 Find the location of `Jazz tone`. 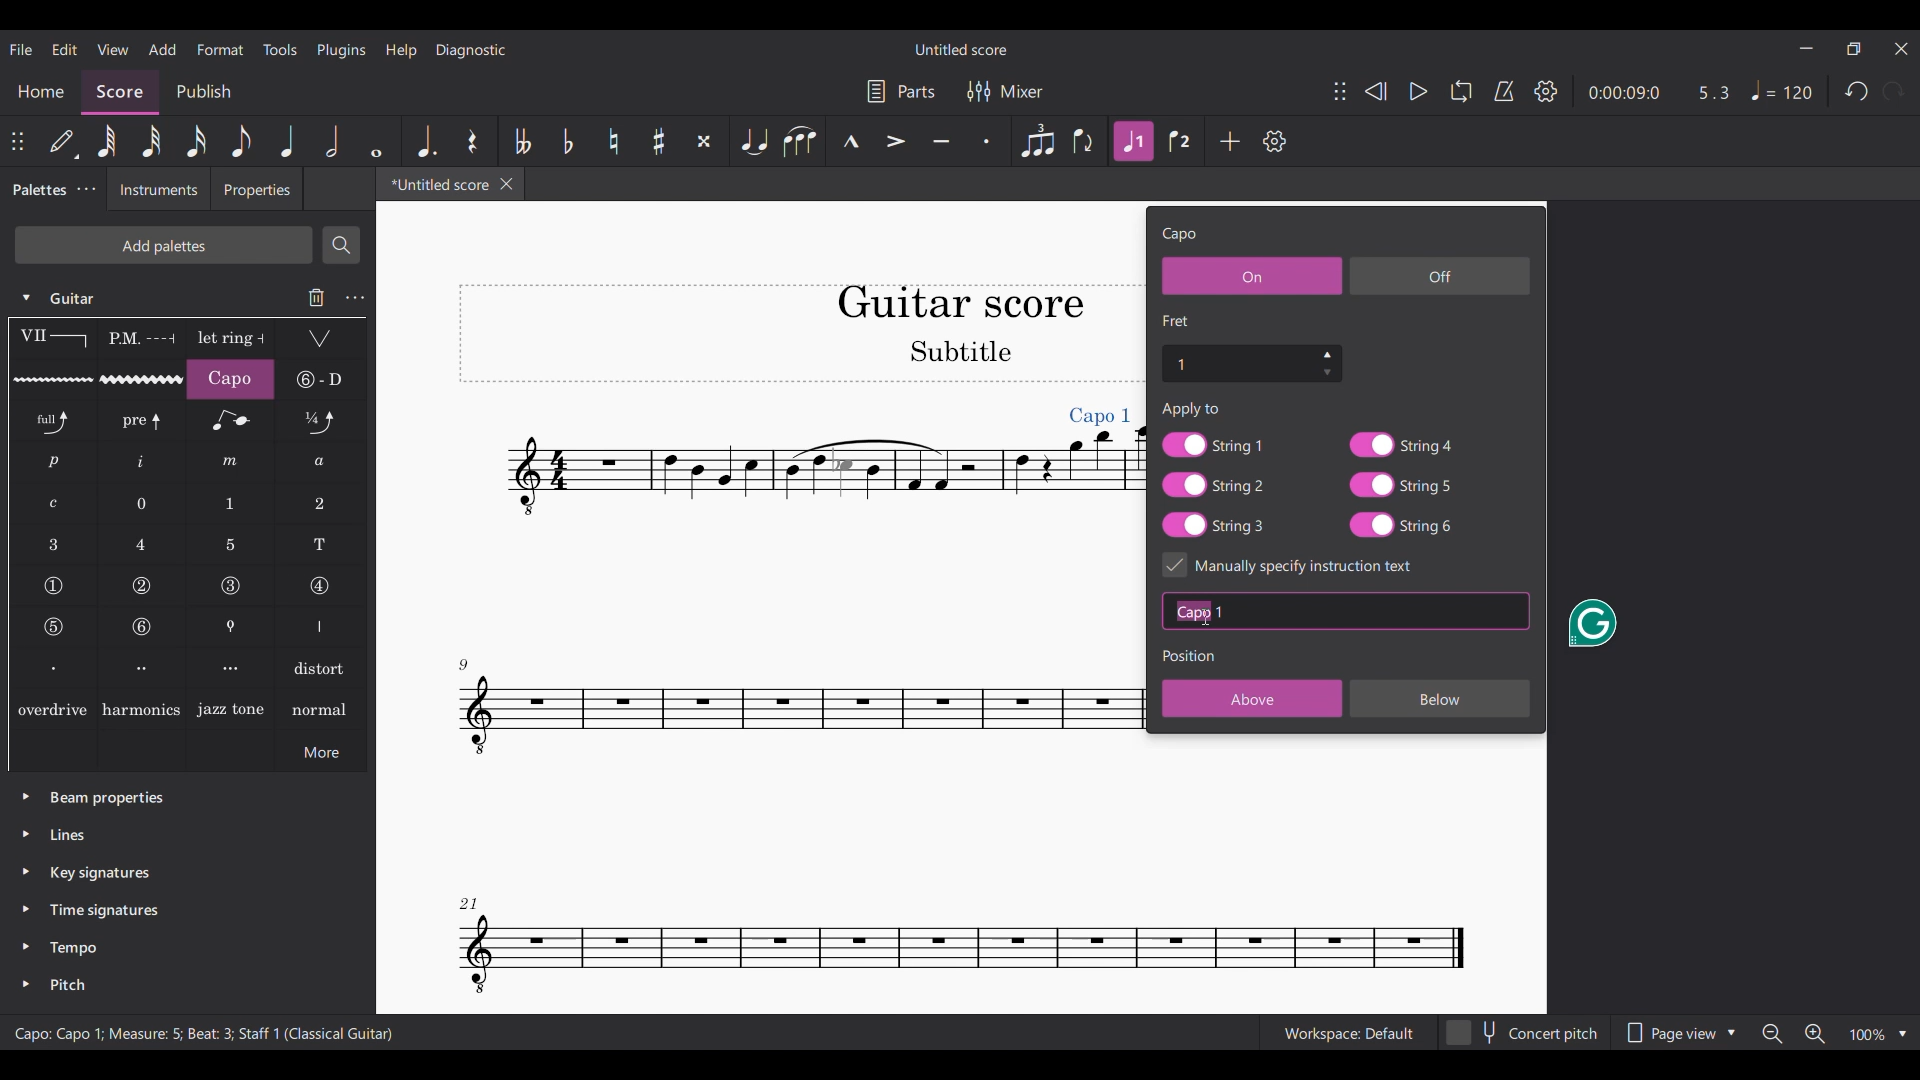

Jazz tone is located at coordinates (231, 708).